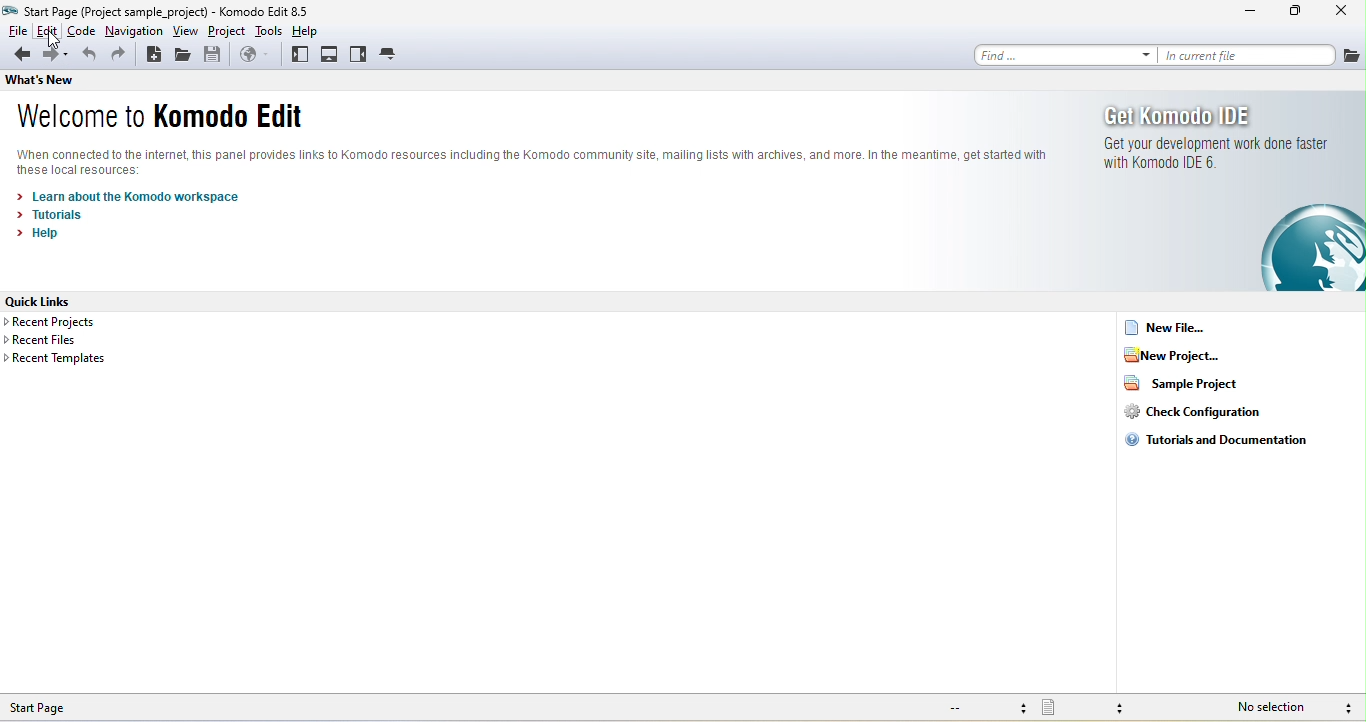  I want to click on welcome to komodo edit, so click(175, 118).